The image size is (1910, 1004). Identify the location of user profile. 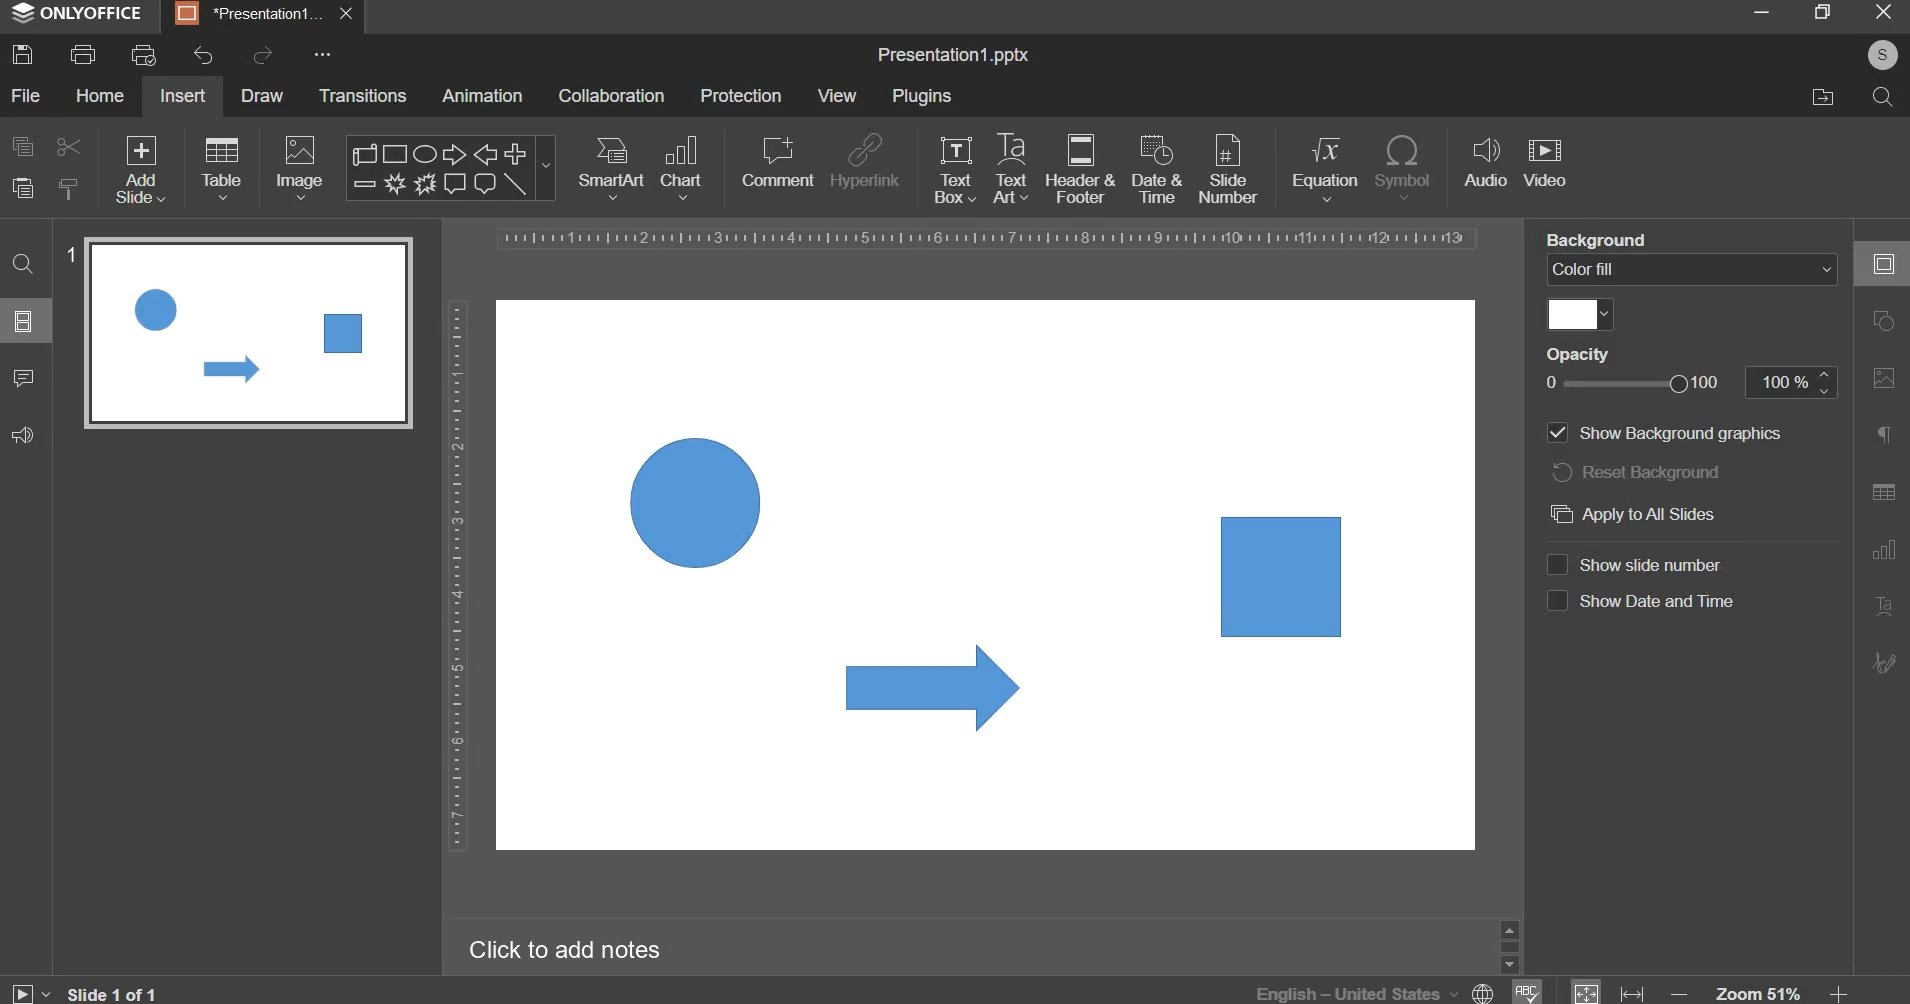
(1882, 55).